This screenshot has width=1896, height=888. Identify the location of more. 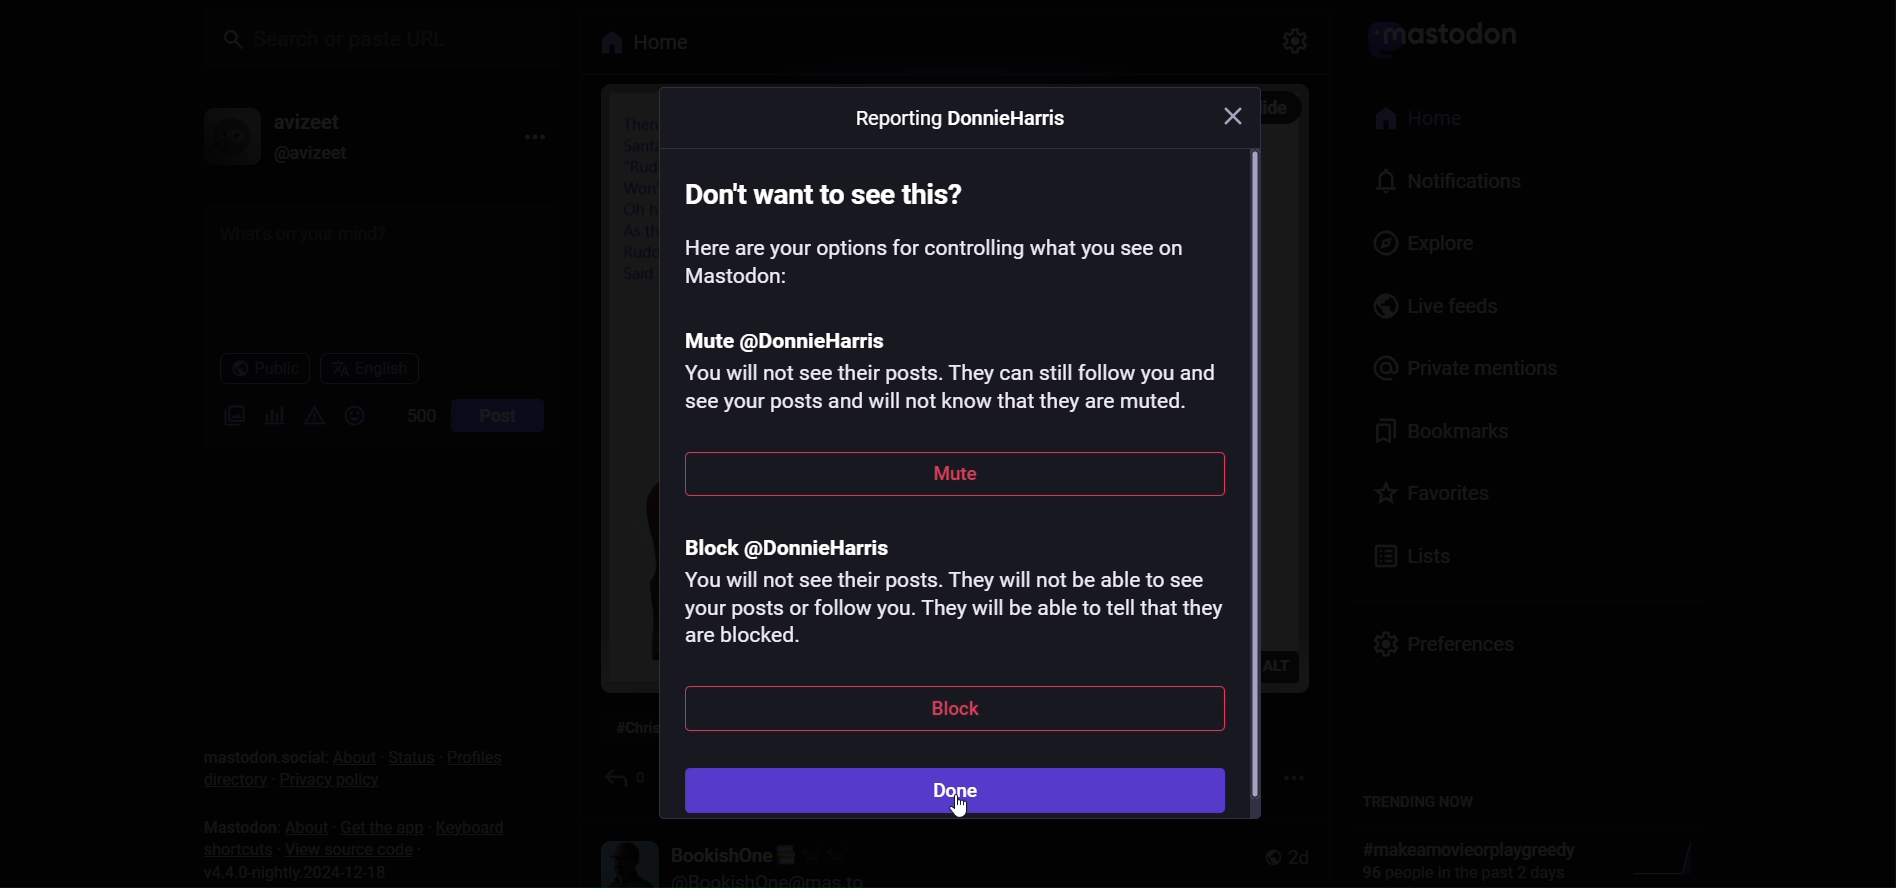
(536, 134).